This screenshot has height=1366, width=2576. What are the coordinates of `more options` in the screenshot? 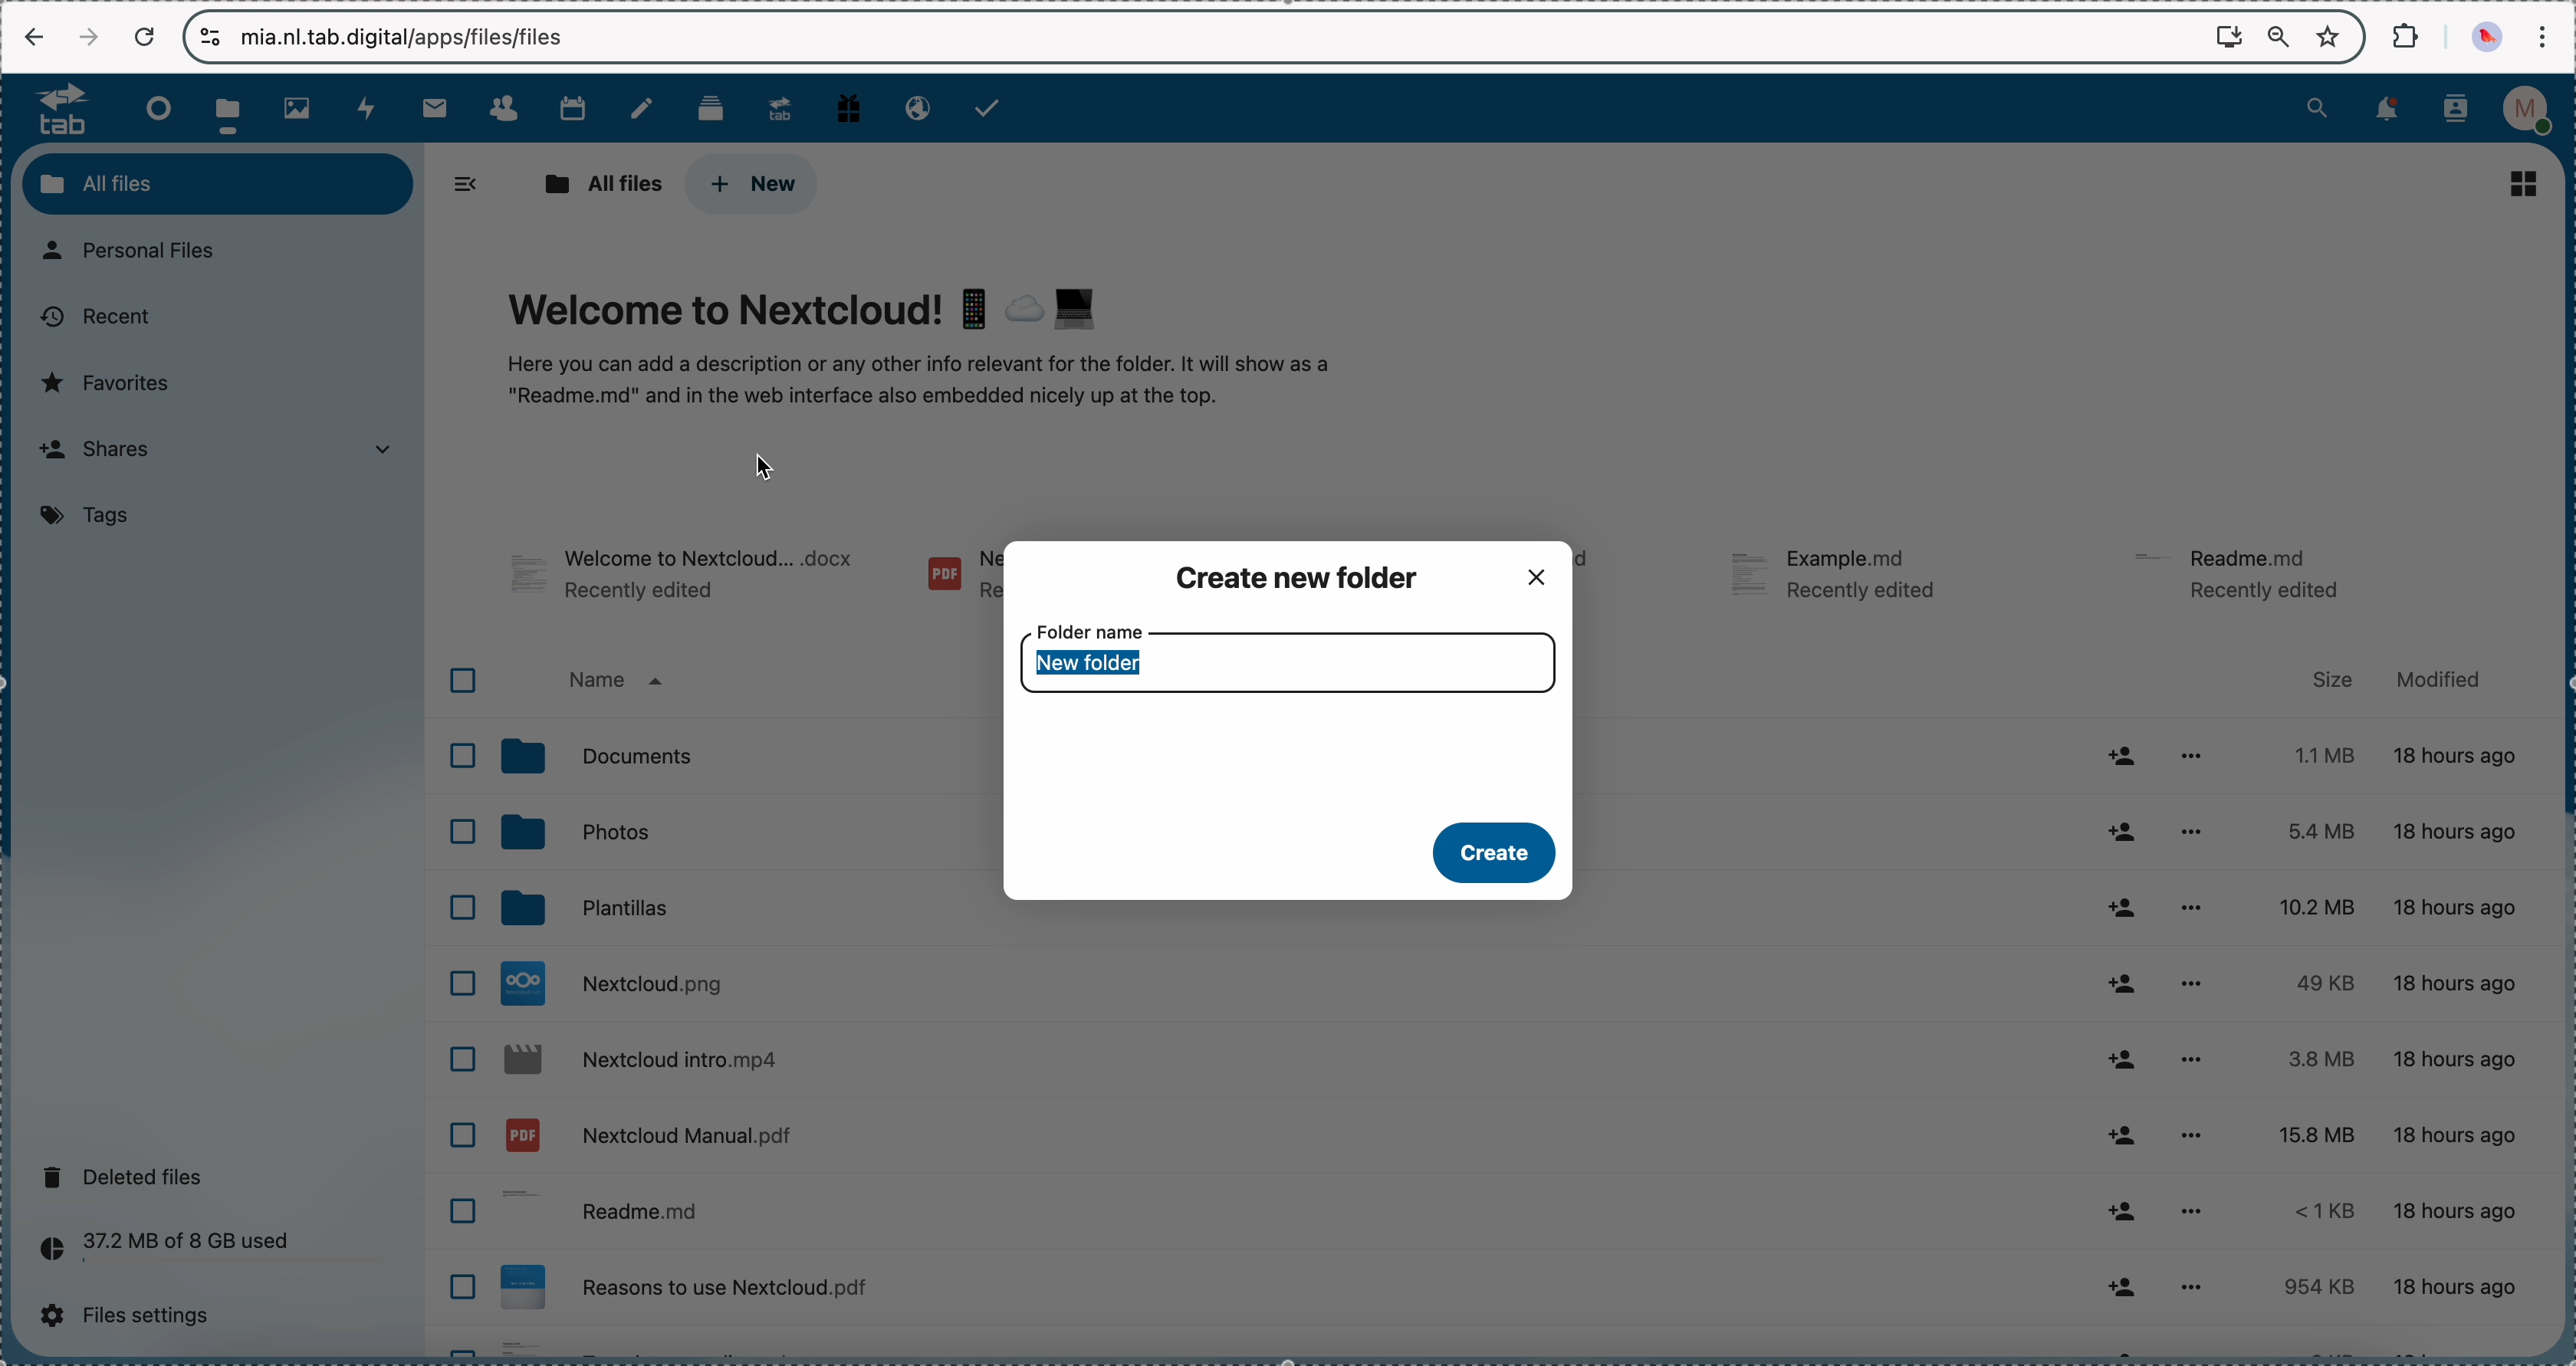 It's located at (2190, 1058).